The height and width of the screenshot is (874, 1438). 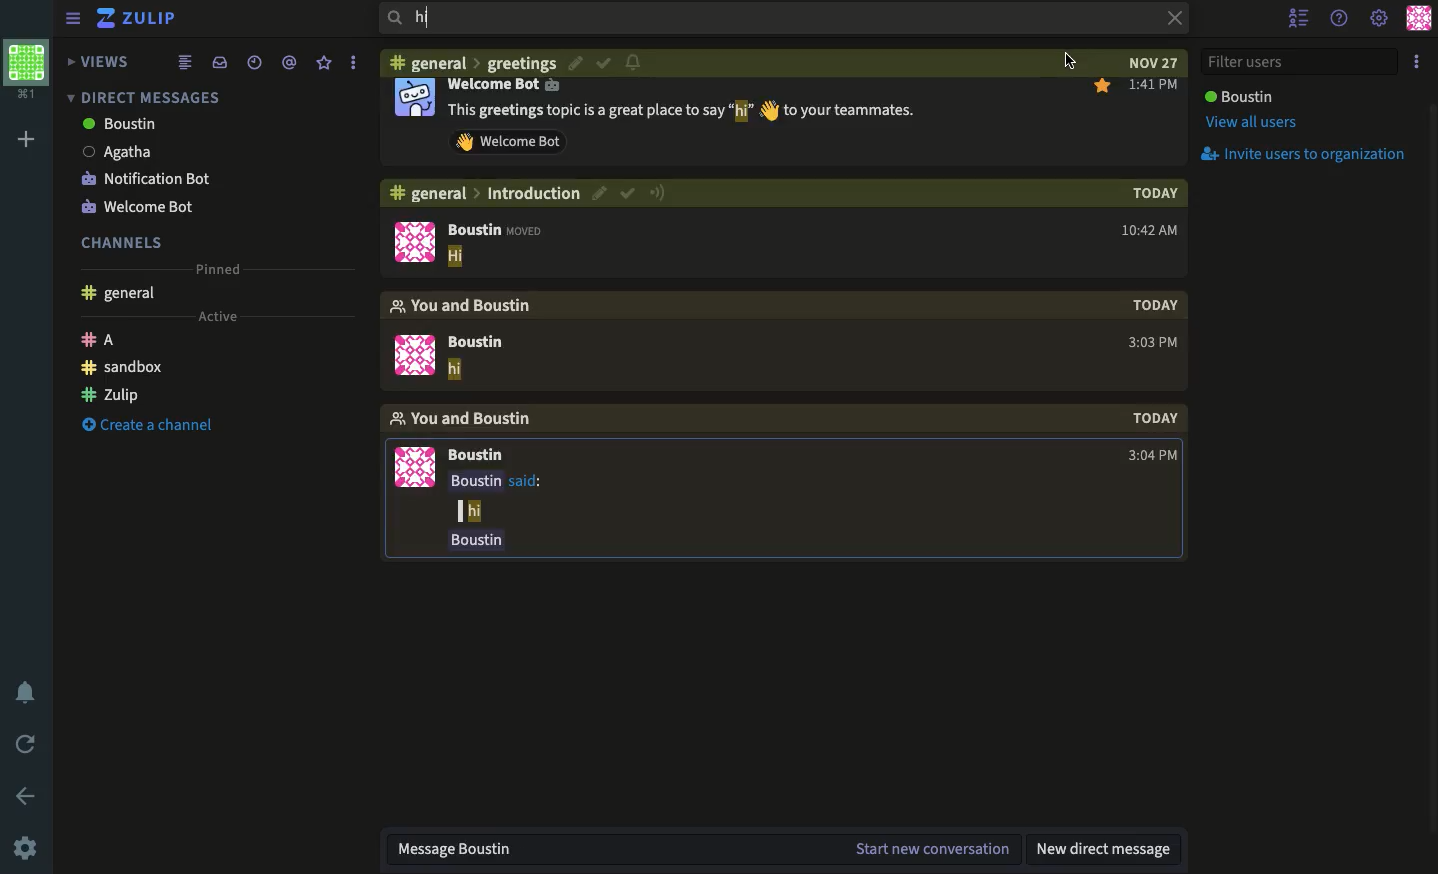 What do you see at coordinates (124, 242) in the screenshot?
I see `Channels` at bounding box center [124, 242].